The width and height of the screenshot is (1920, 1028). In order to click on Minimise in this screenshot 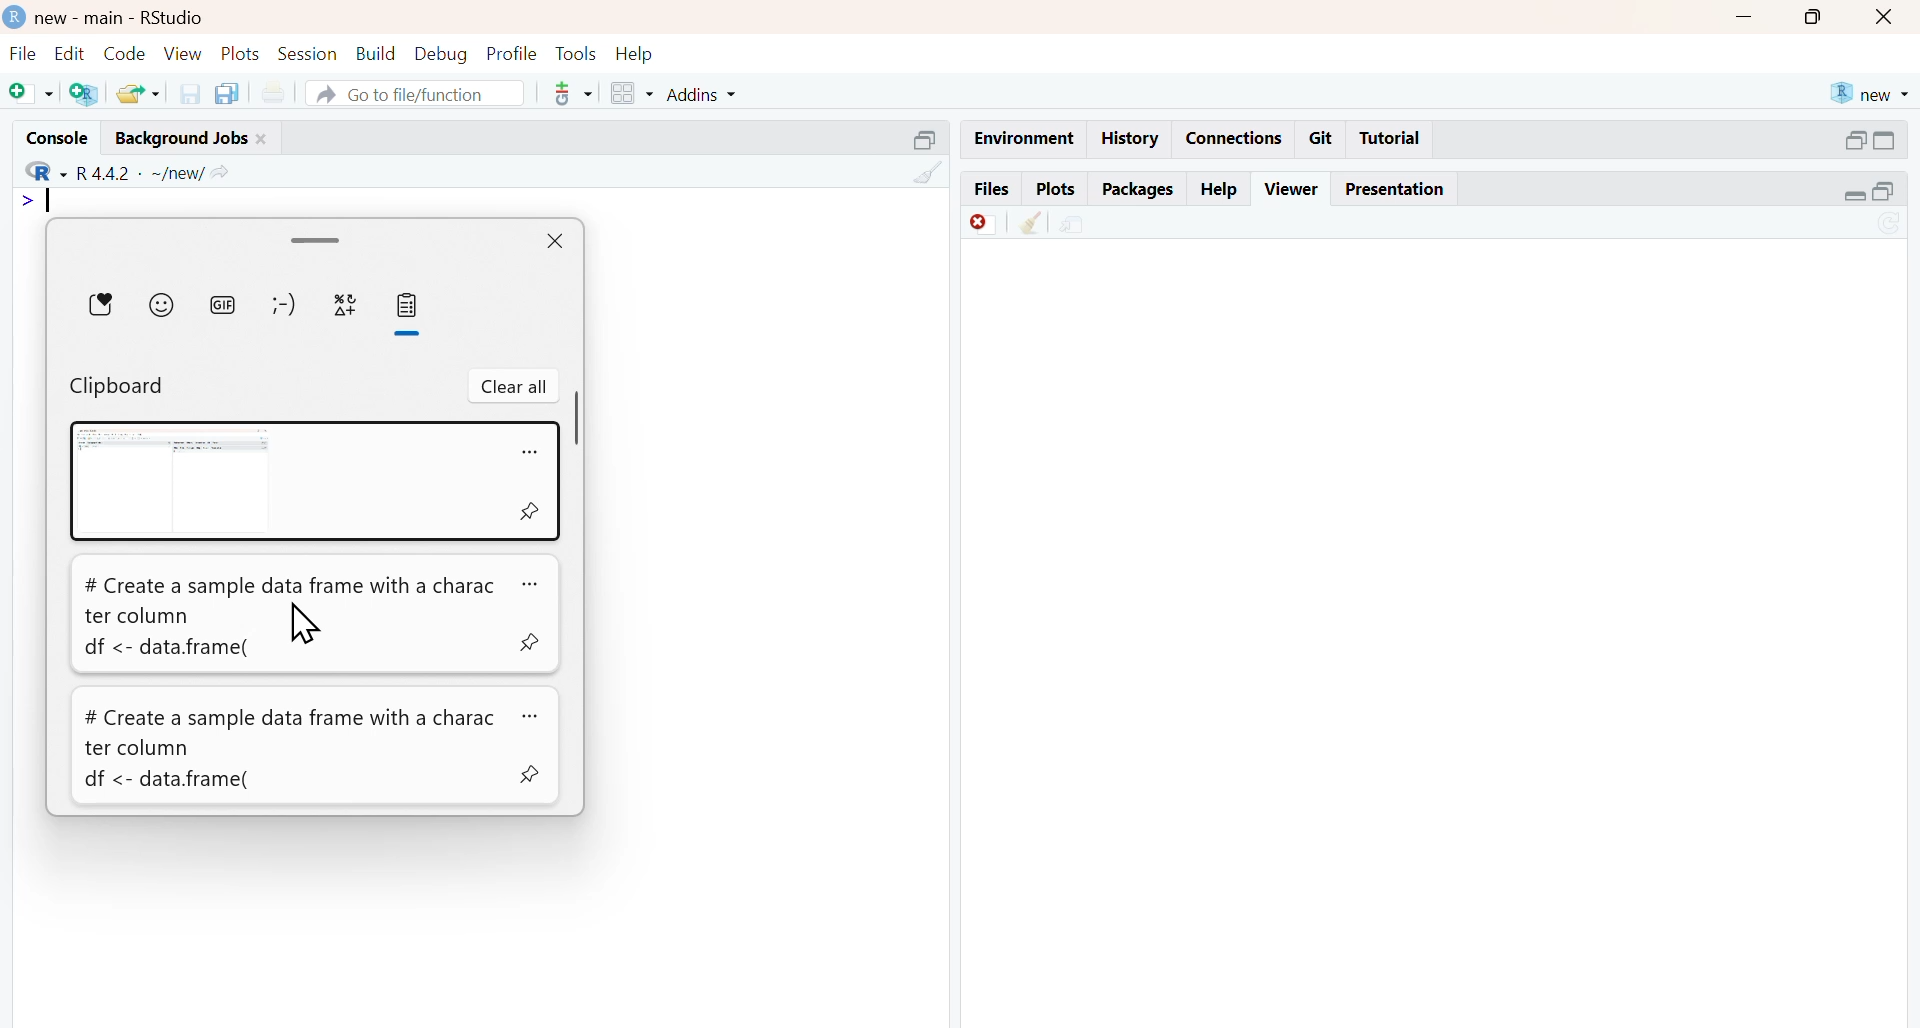, I will do `click(1744, 15)`.